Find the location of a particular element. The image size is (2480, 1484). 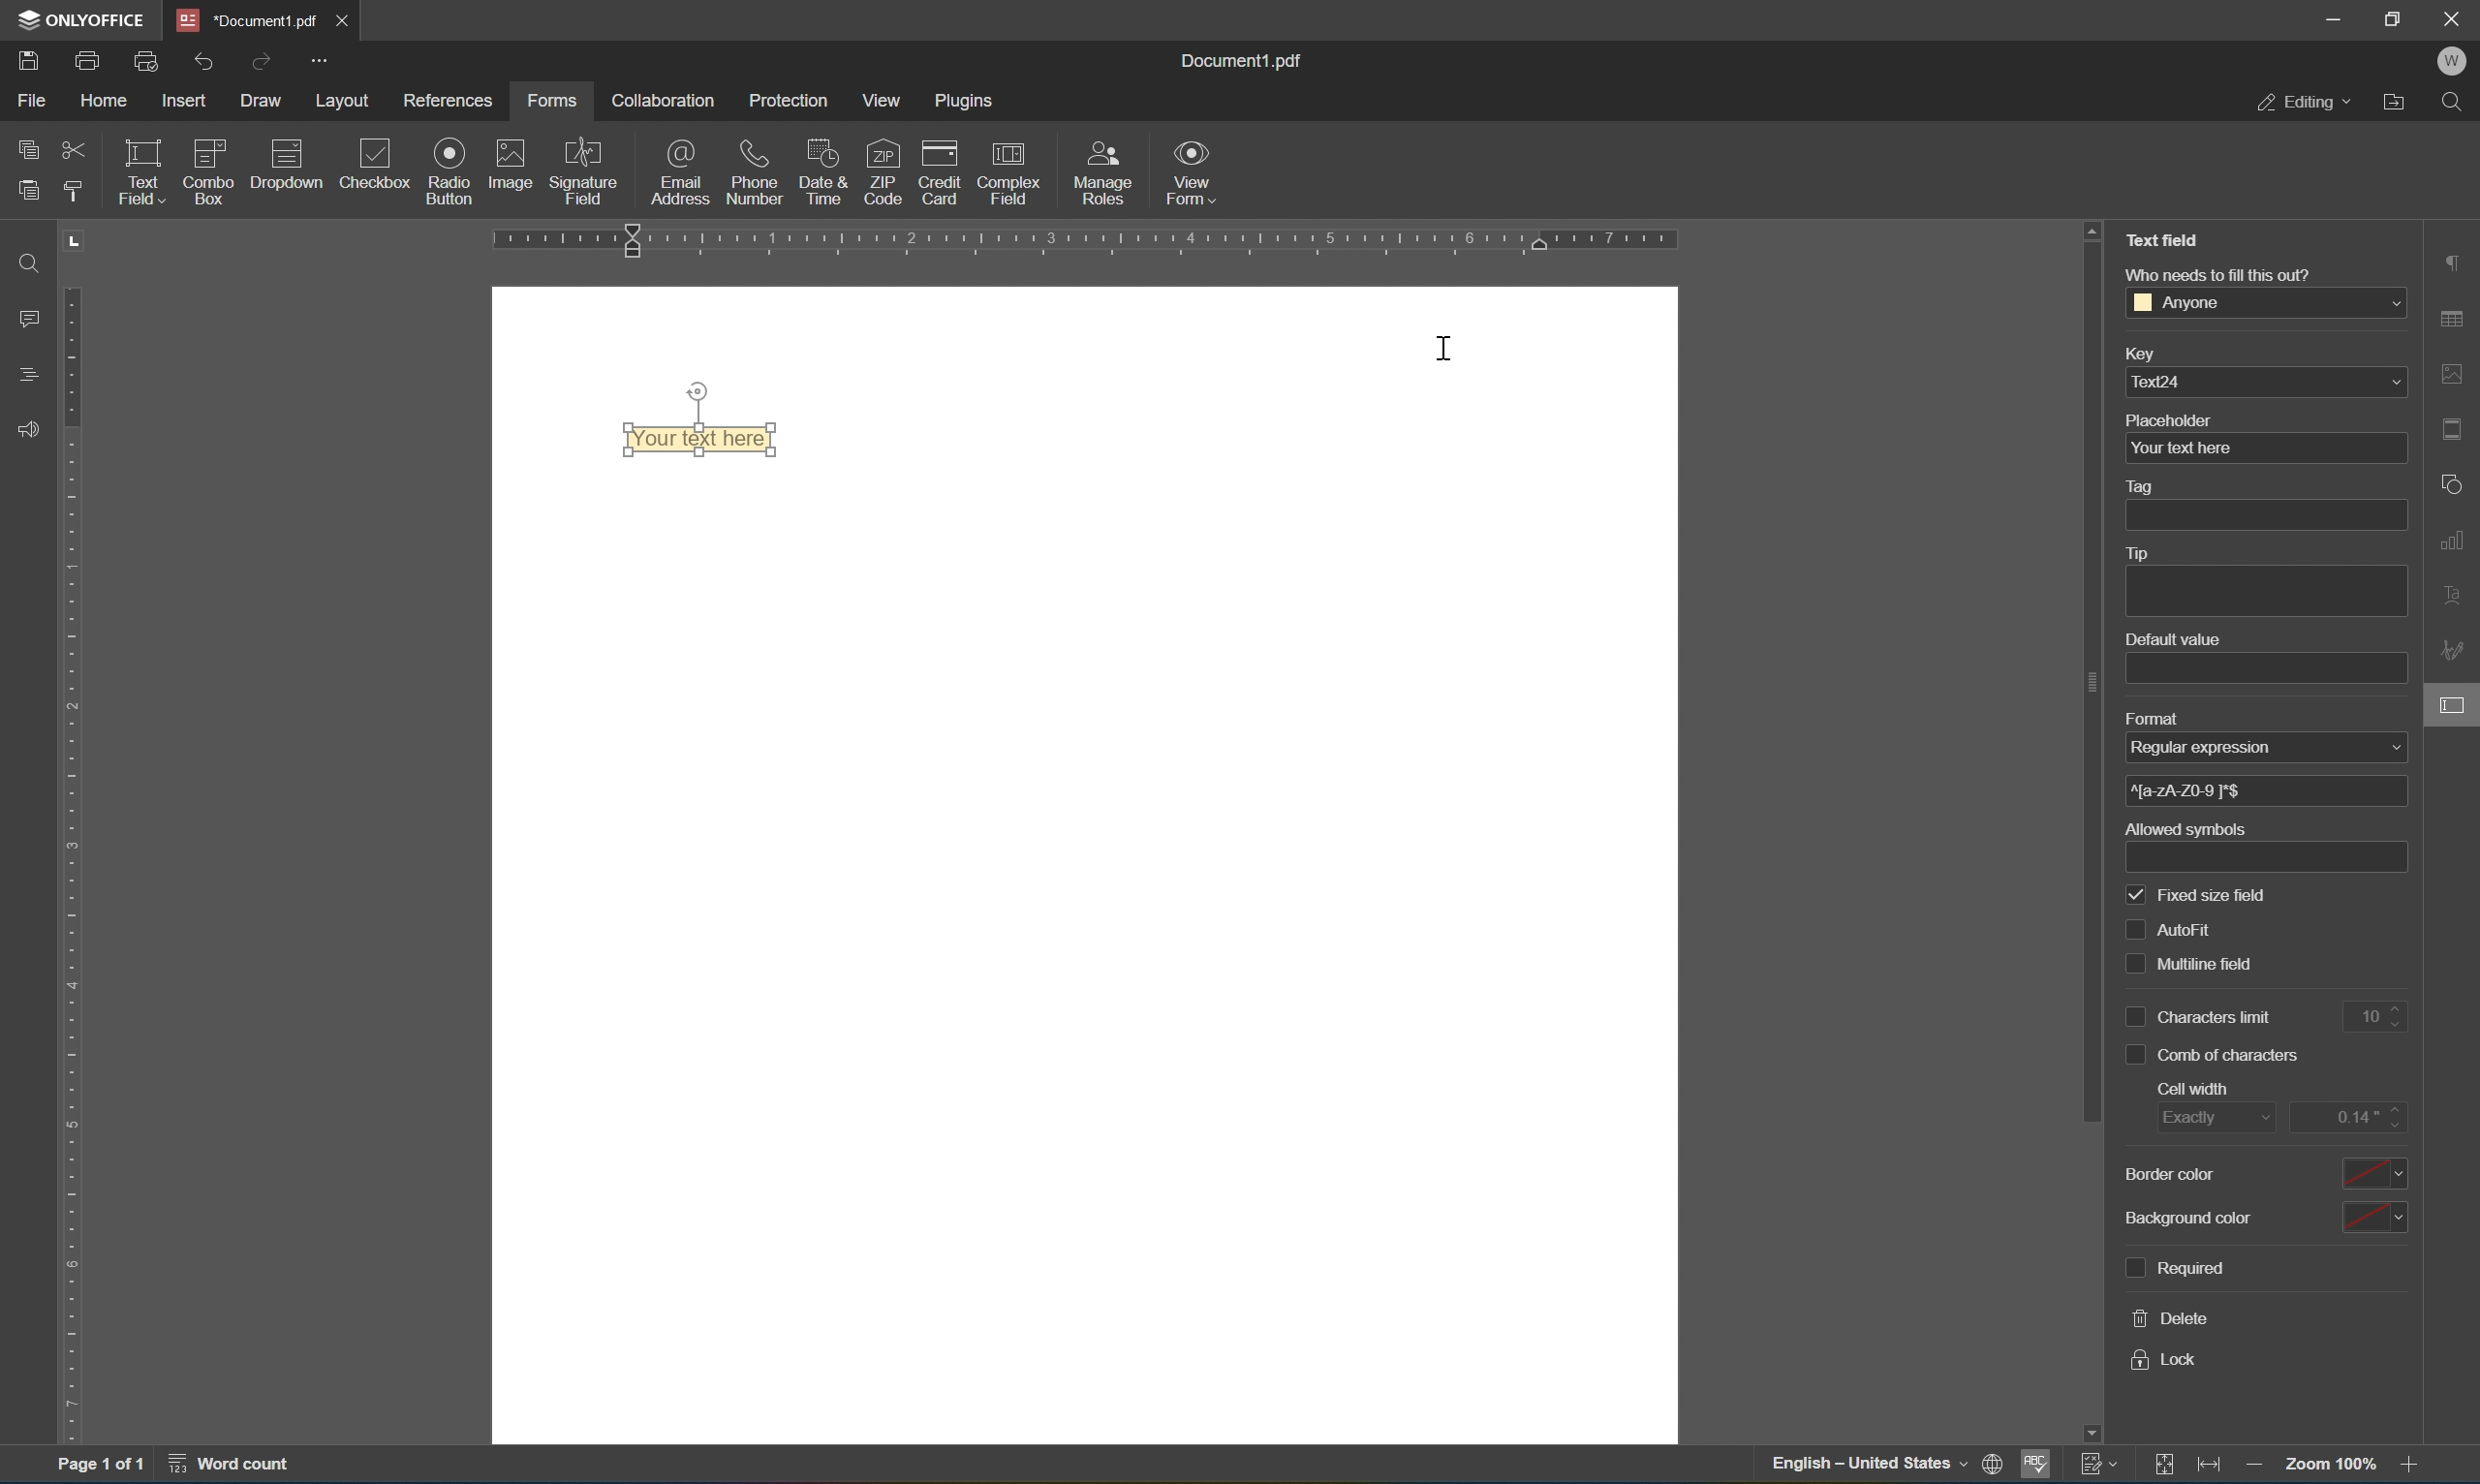

welcome is located at coordinates (2451, 62).